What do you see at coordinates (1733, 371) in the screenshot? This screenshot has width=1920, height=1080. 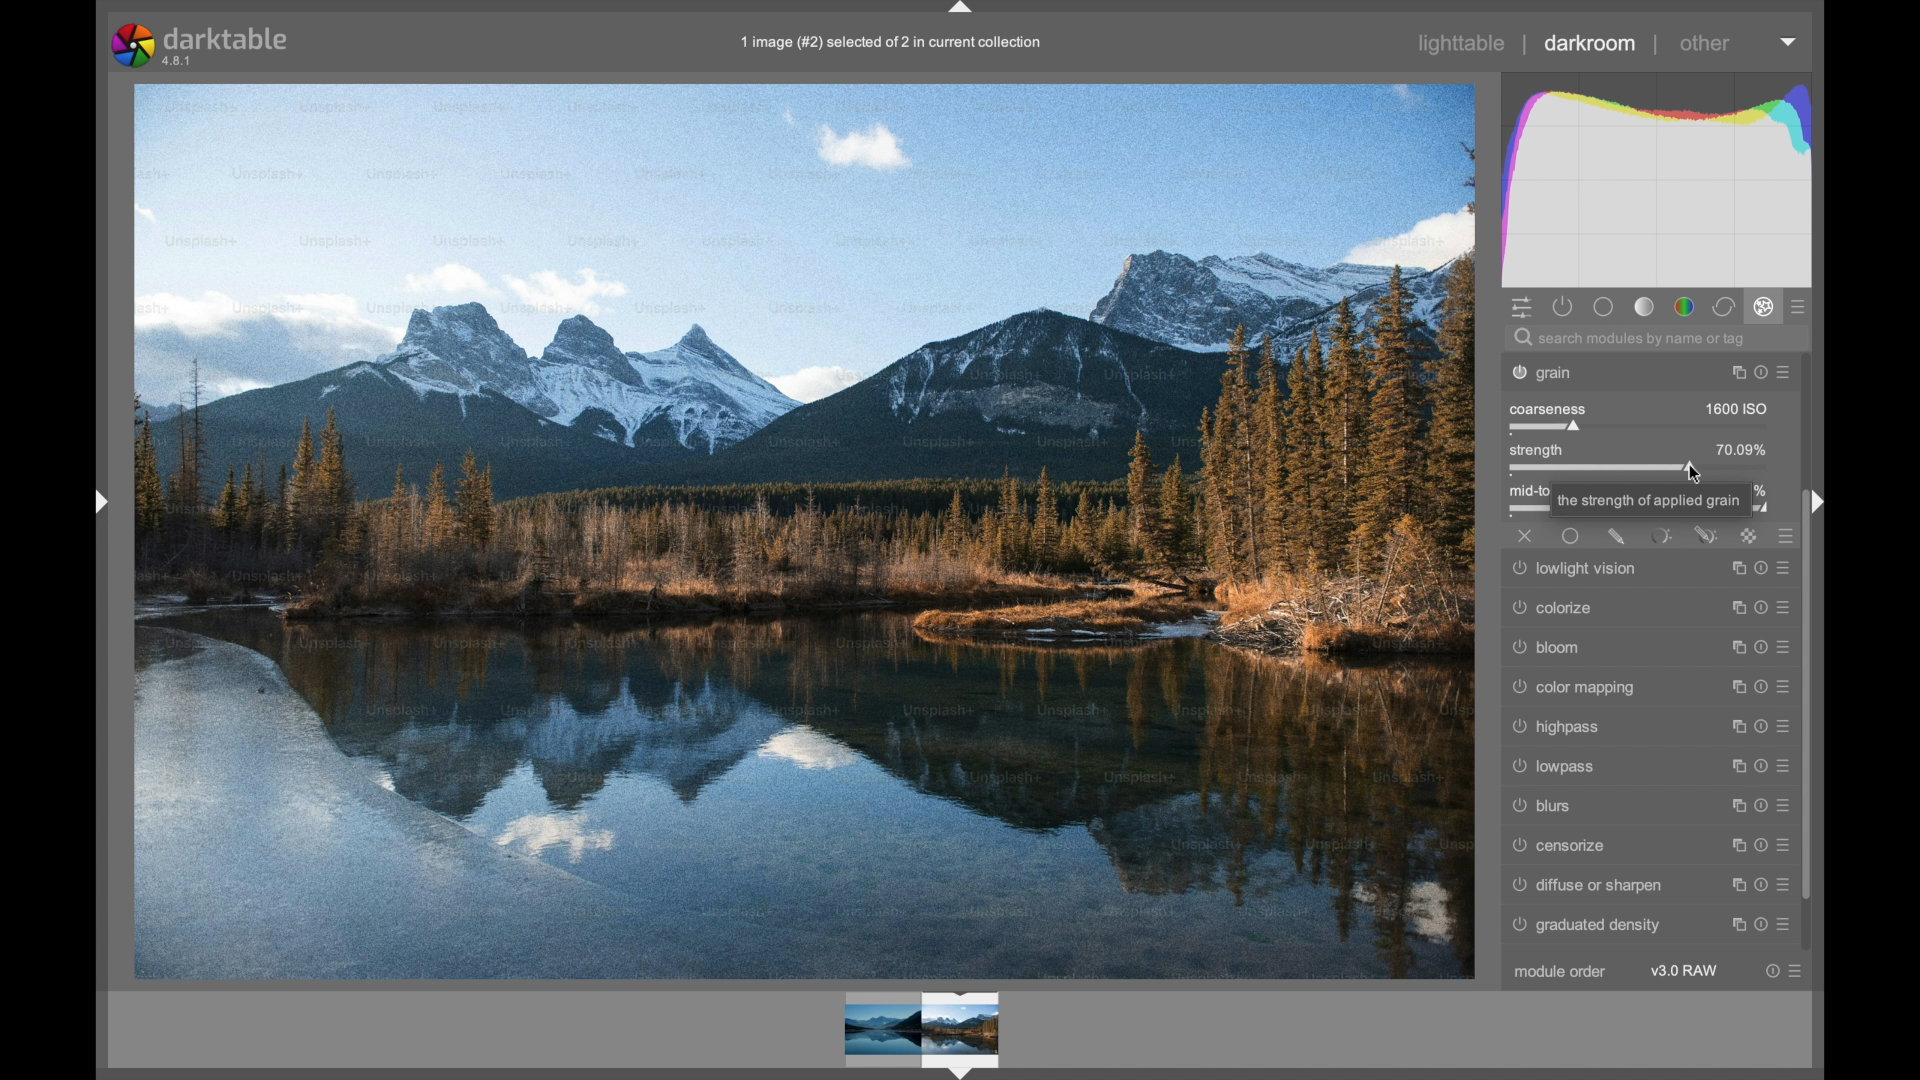 I see `instance` at bounding box center [1733, 371].